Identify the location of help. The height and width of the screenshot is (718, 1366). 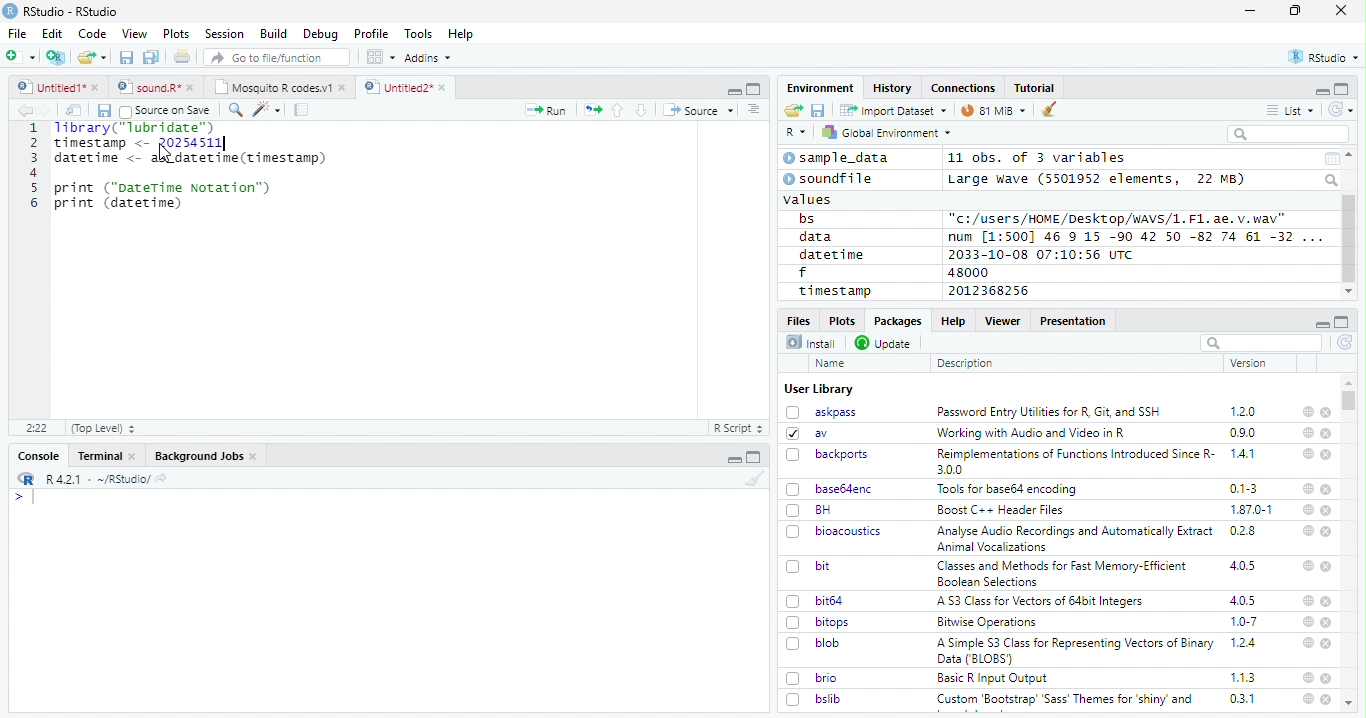
(1308, 489).